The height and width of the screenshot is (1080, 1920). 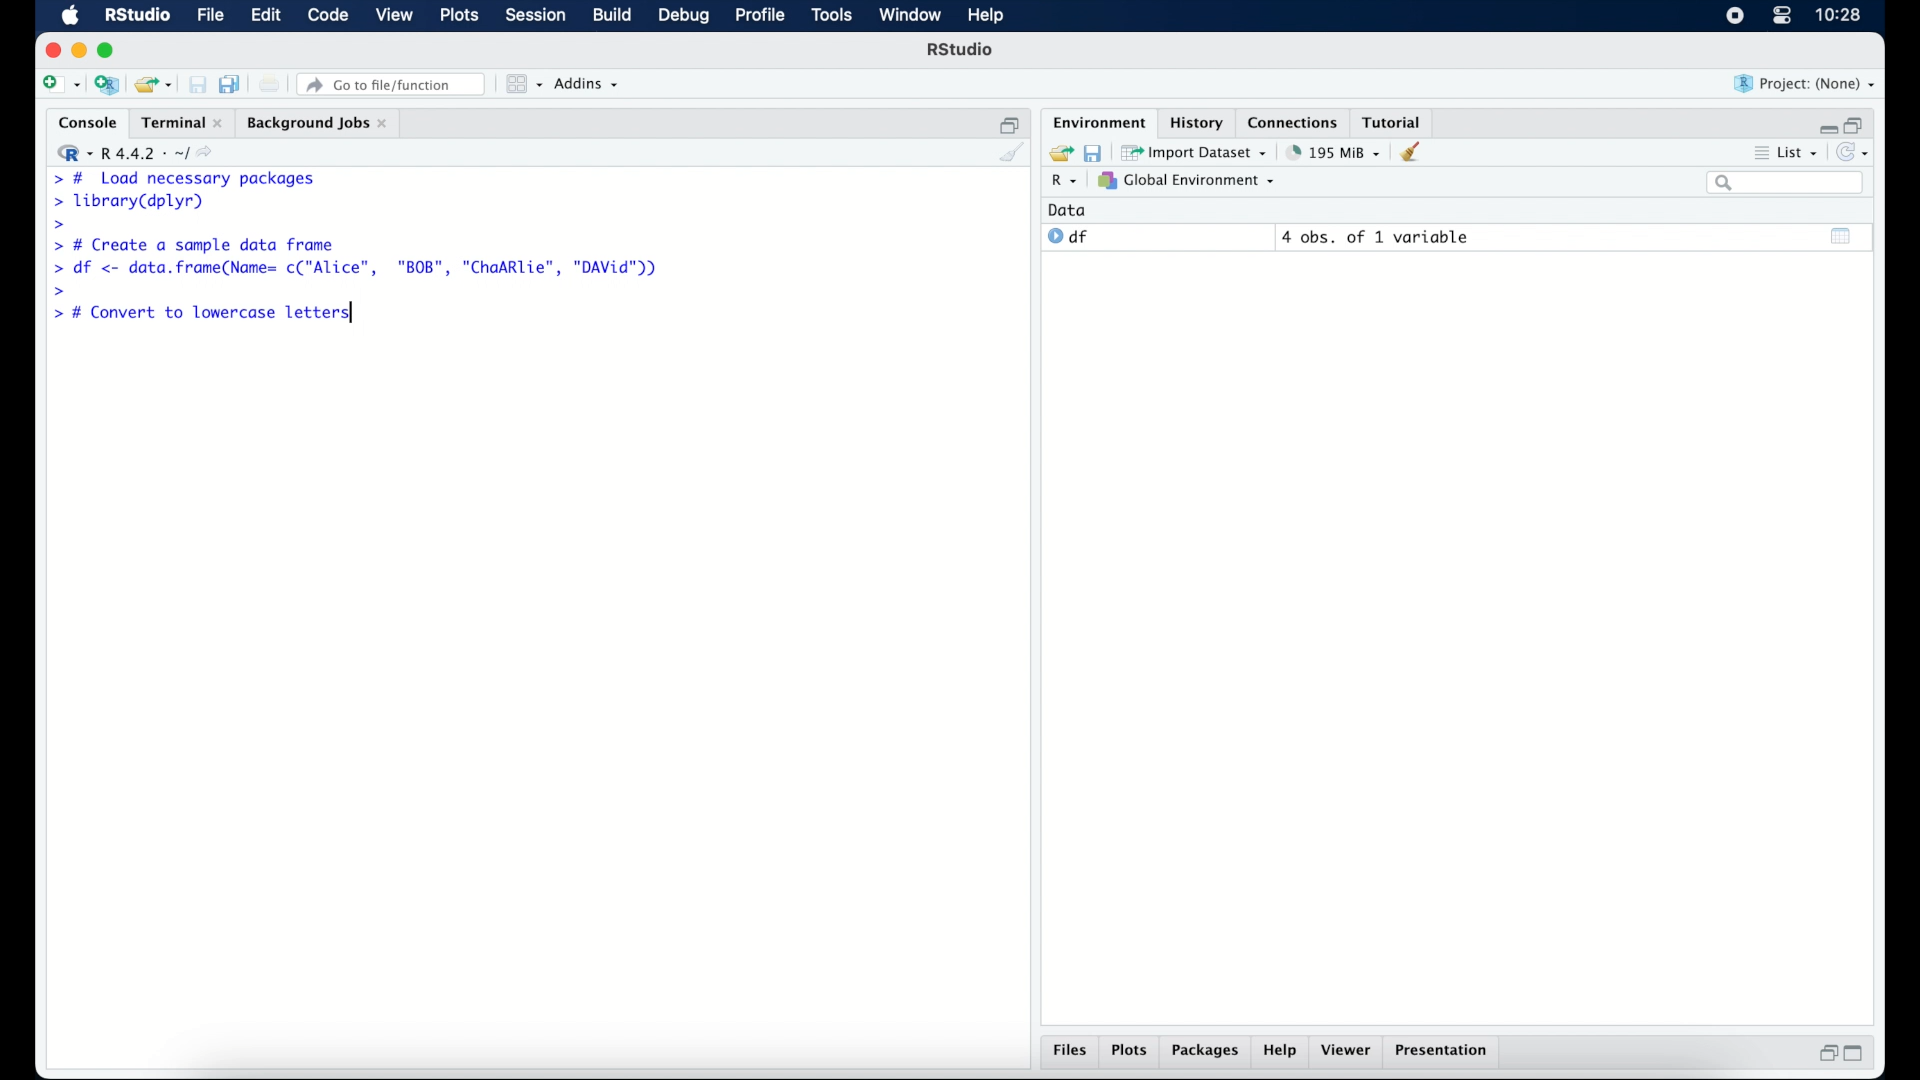 What do you see at coordinates (1332, 151) in the screenshot?
I see `195 MB` at bounding box center [1332, 151].